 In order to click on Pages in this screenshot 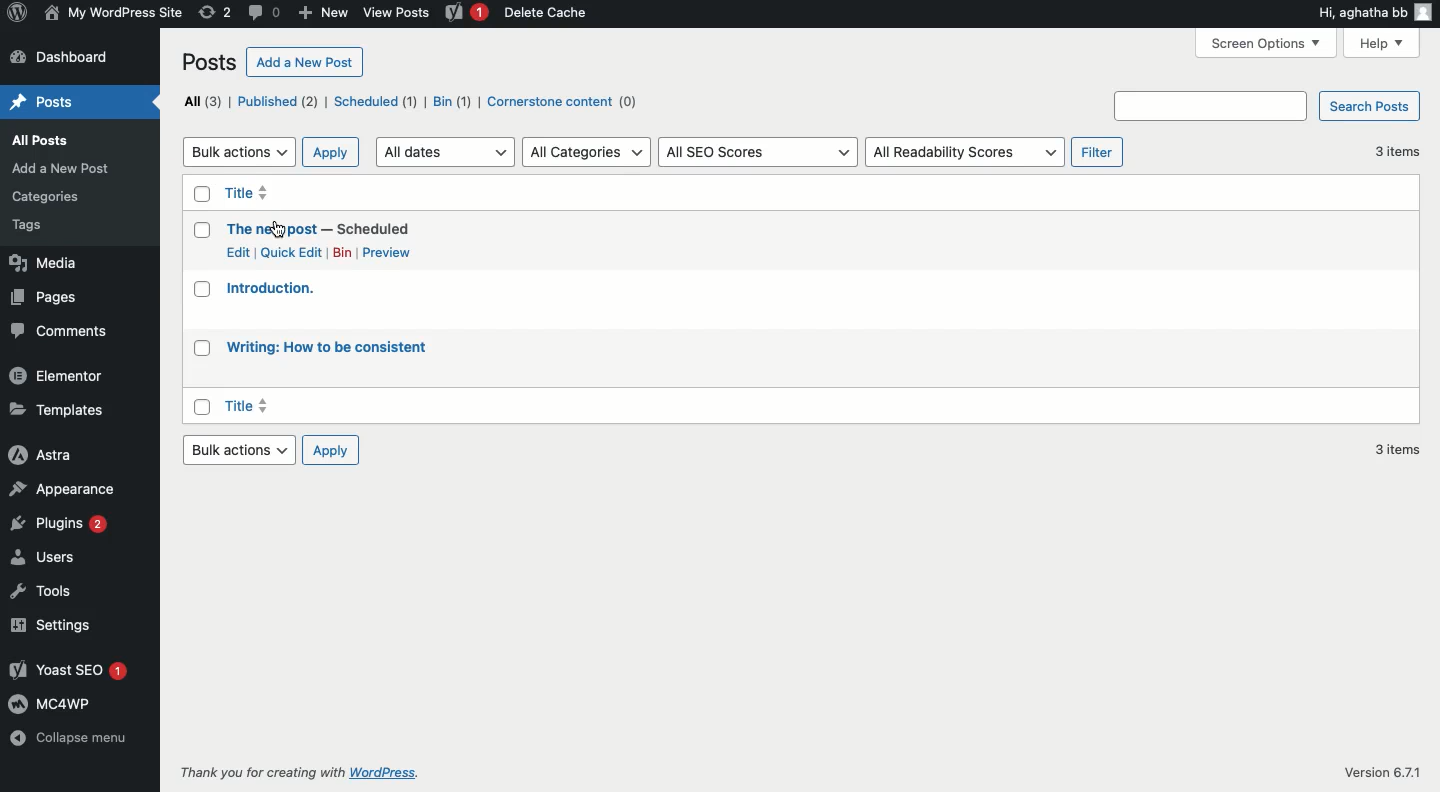, I will do `click(45, 297)`.